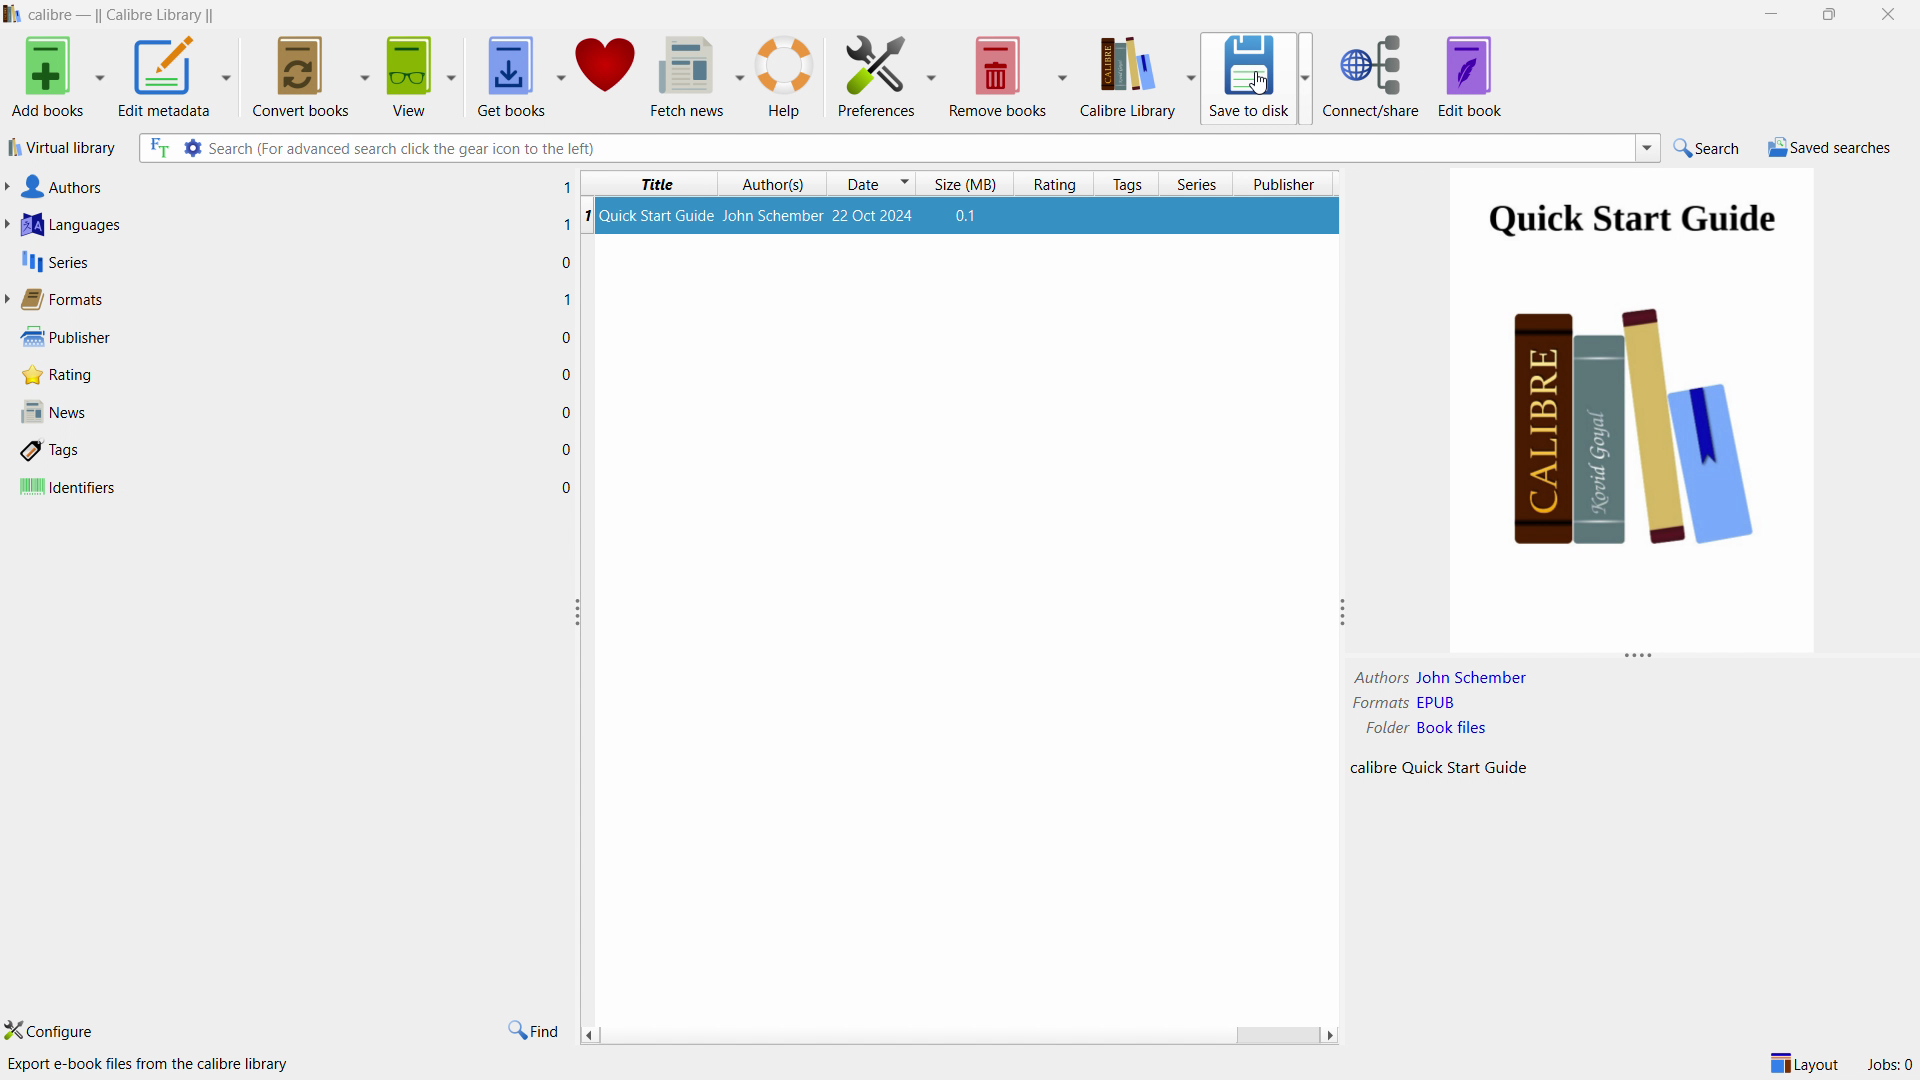  What do you see at coordinates (55, 261) in the screenshot?
I see `Series` at bounding box center [55, 261].